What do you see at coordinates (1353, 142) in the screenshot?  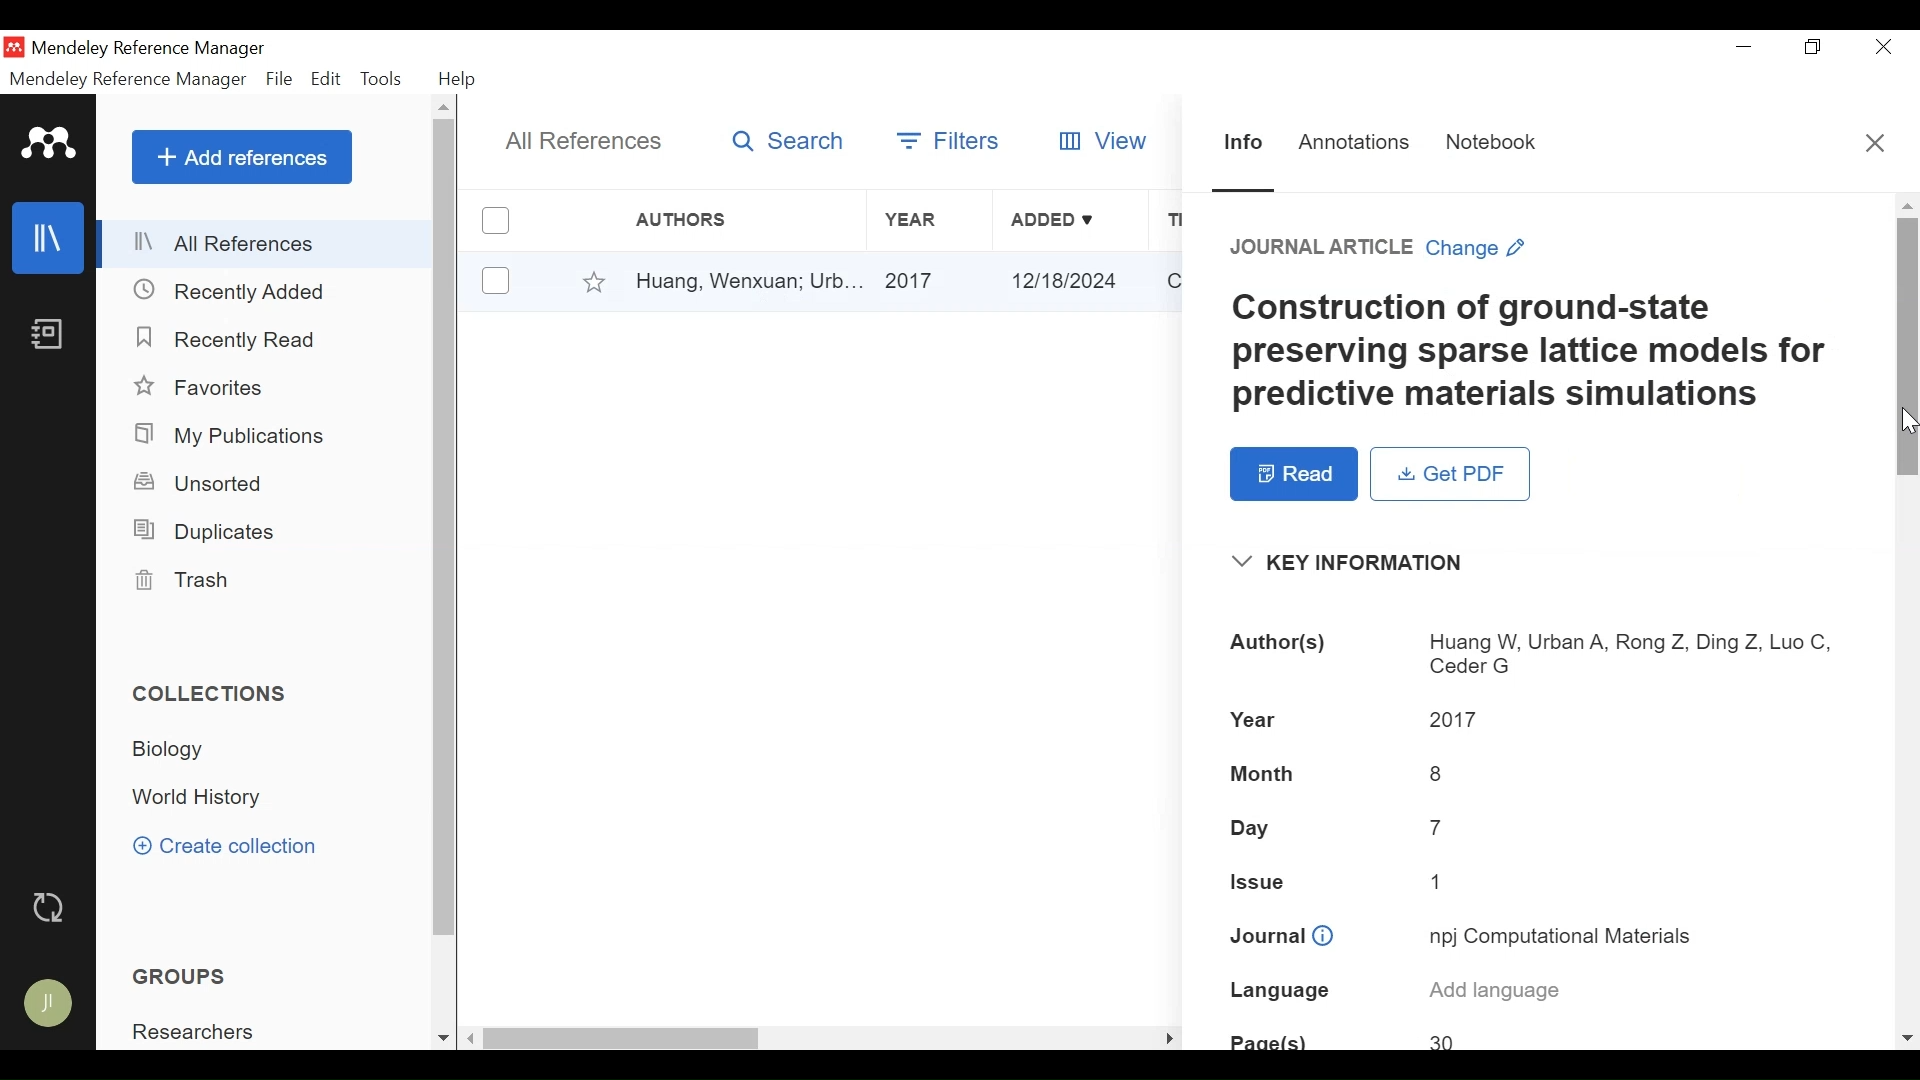 I see `Annotations` at bounding box center [1353, 142].